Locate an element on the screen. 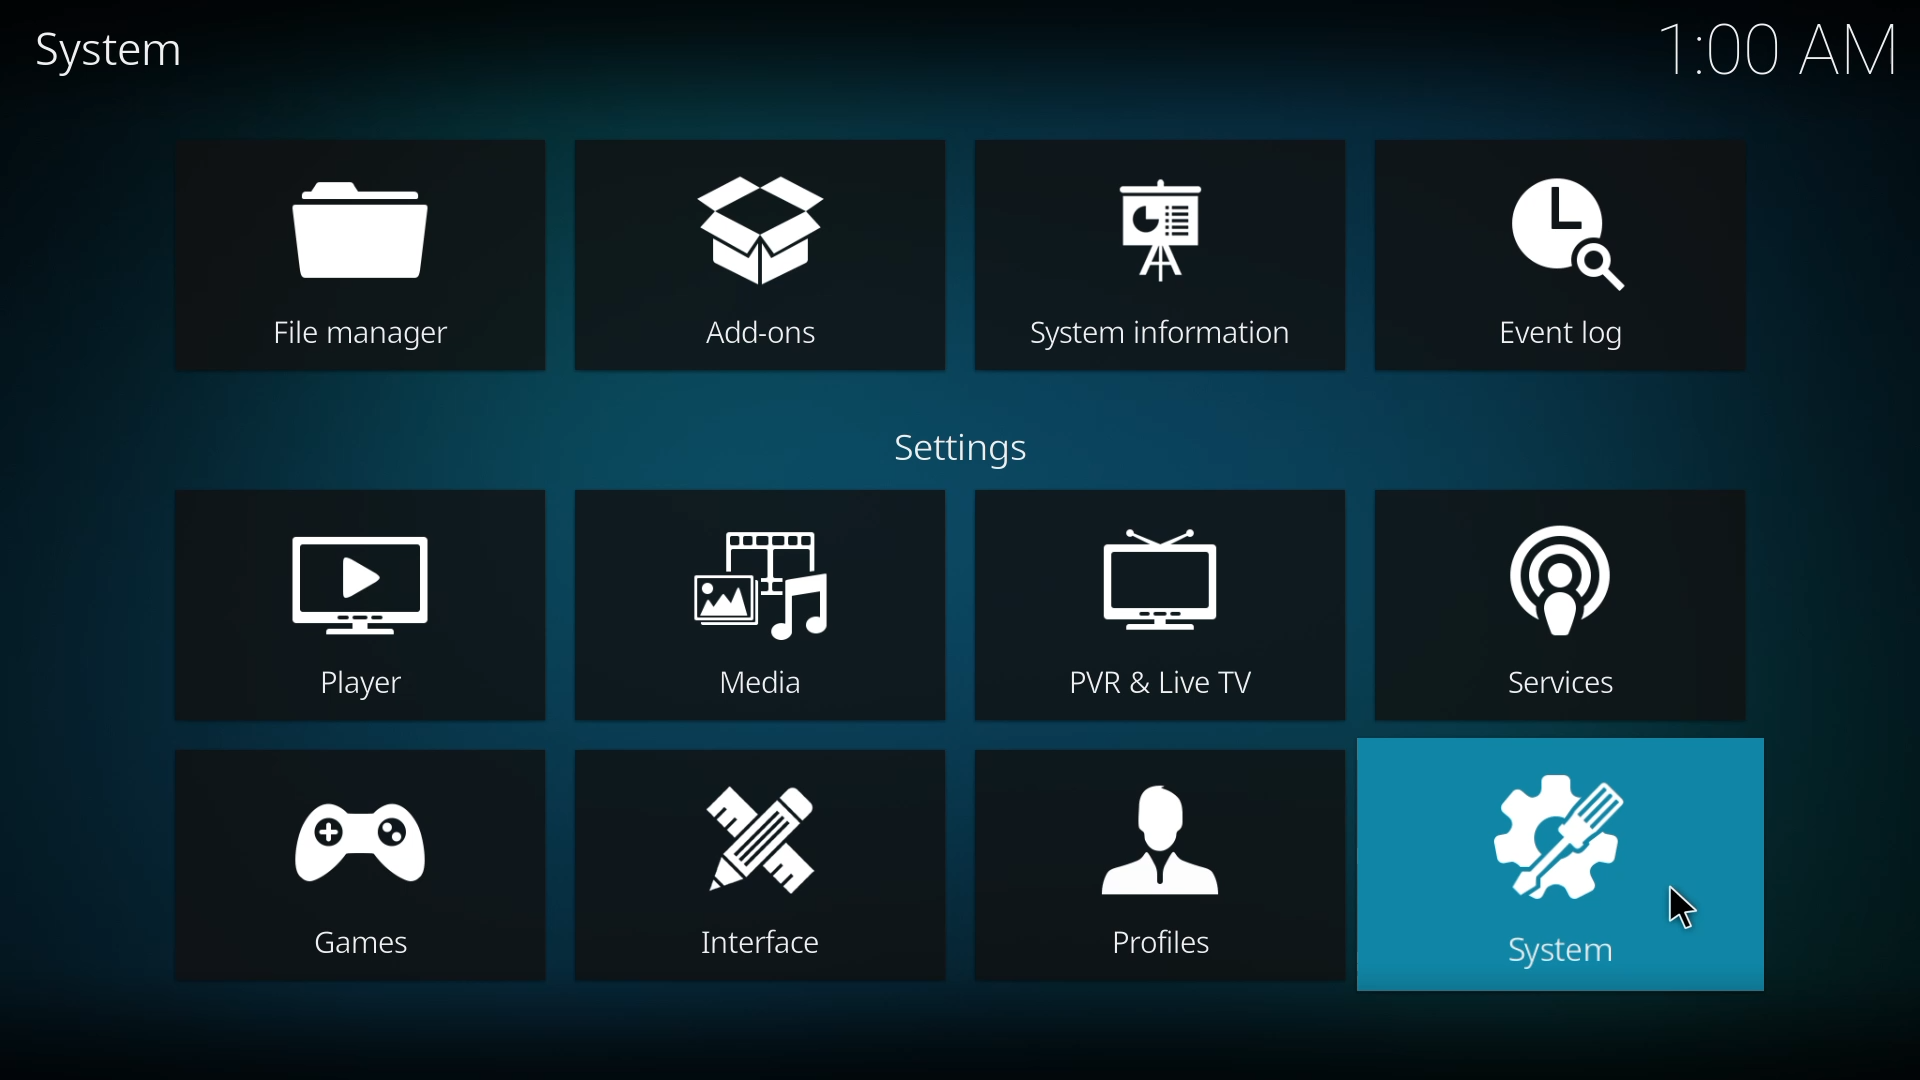 The image size is (1920, 1080). services is located at coordinates (1557, 618).